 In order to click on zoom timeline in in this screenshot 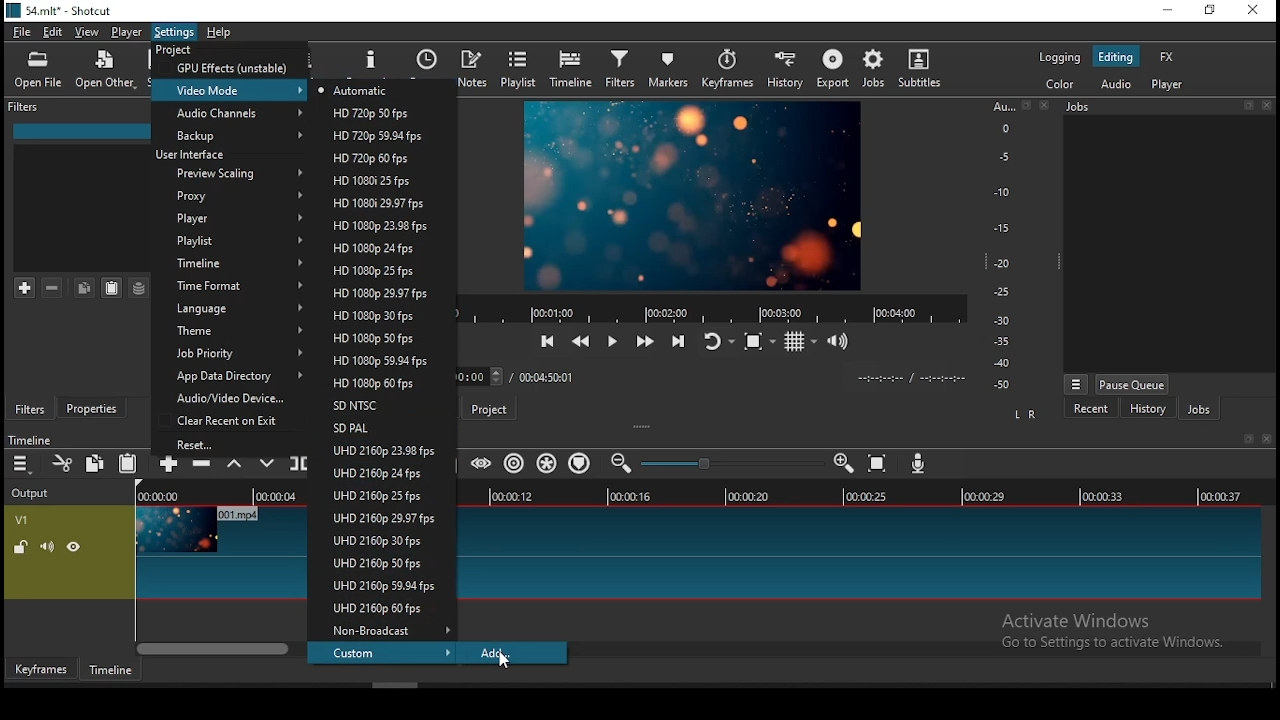, I will do `click(623, 464)`.